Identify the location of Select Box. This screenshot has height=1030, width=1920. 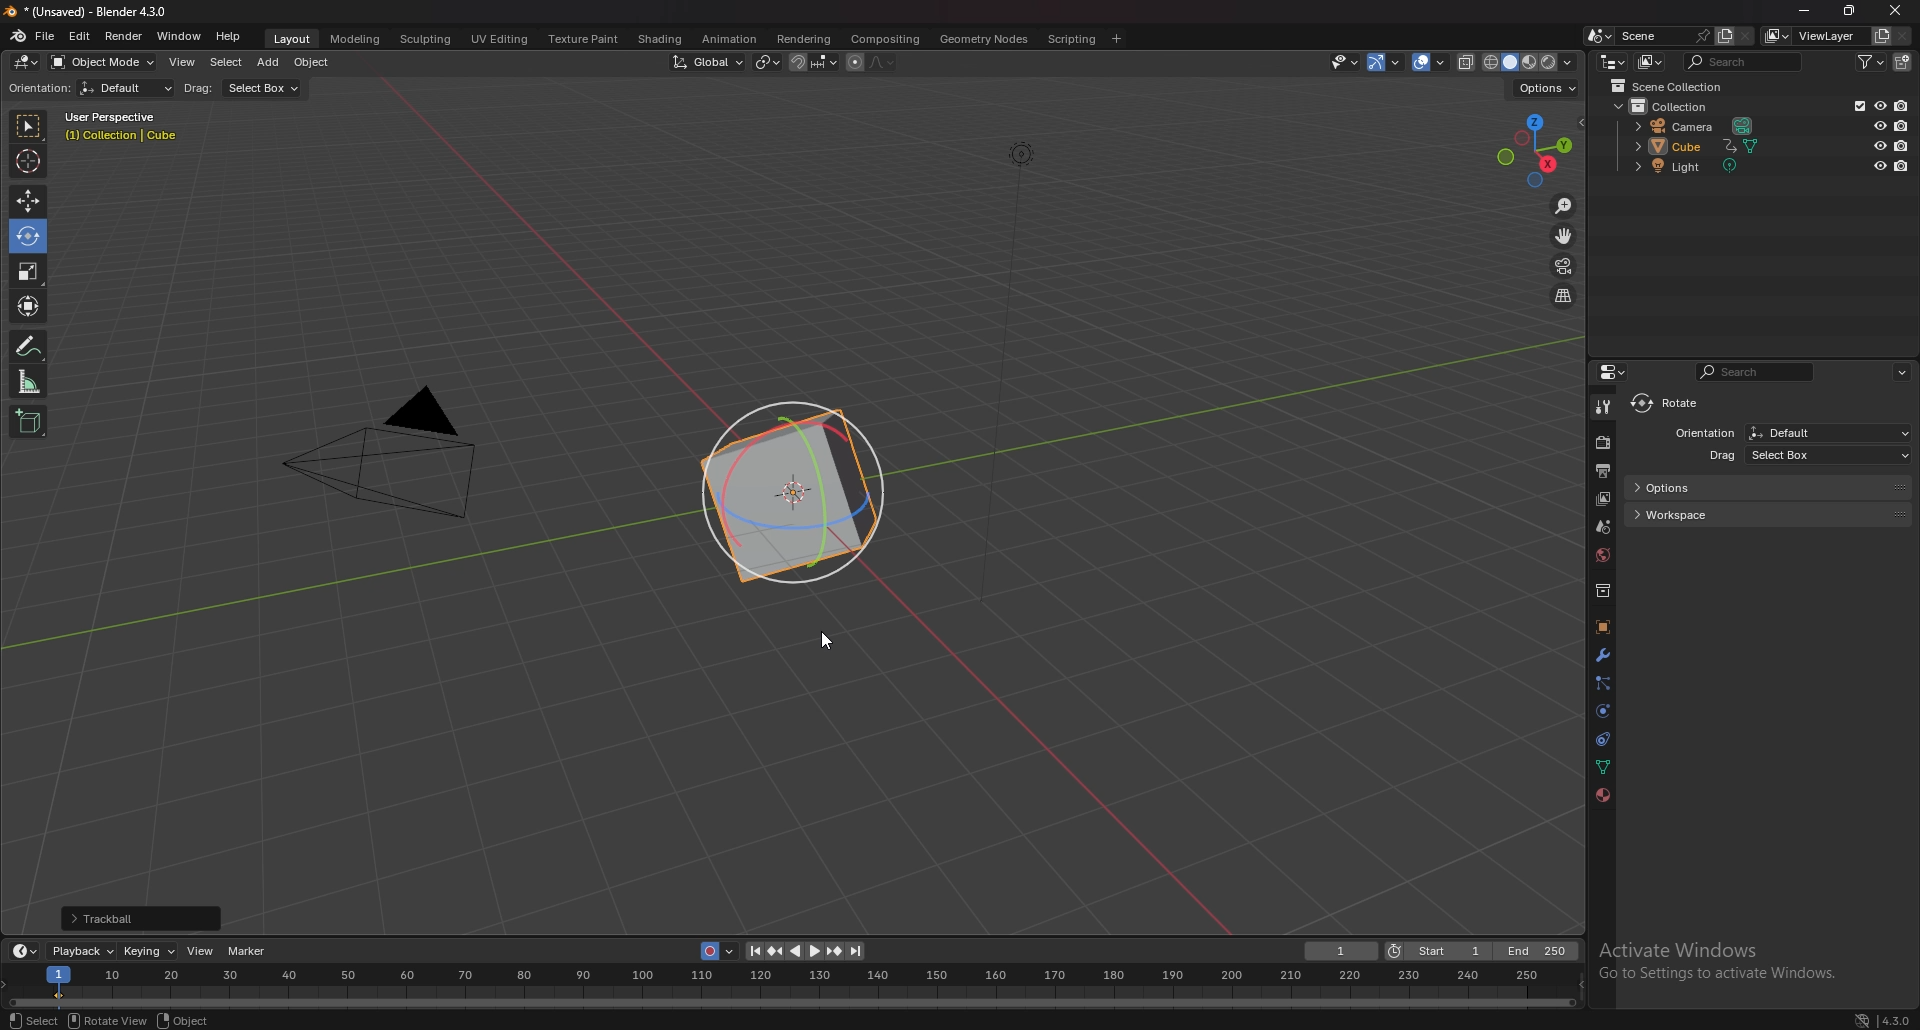
(1834, 455).